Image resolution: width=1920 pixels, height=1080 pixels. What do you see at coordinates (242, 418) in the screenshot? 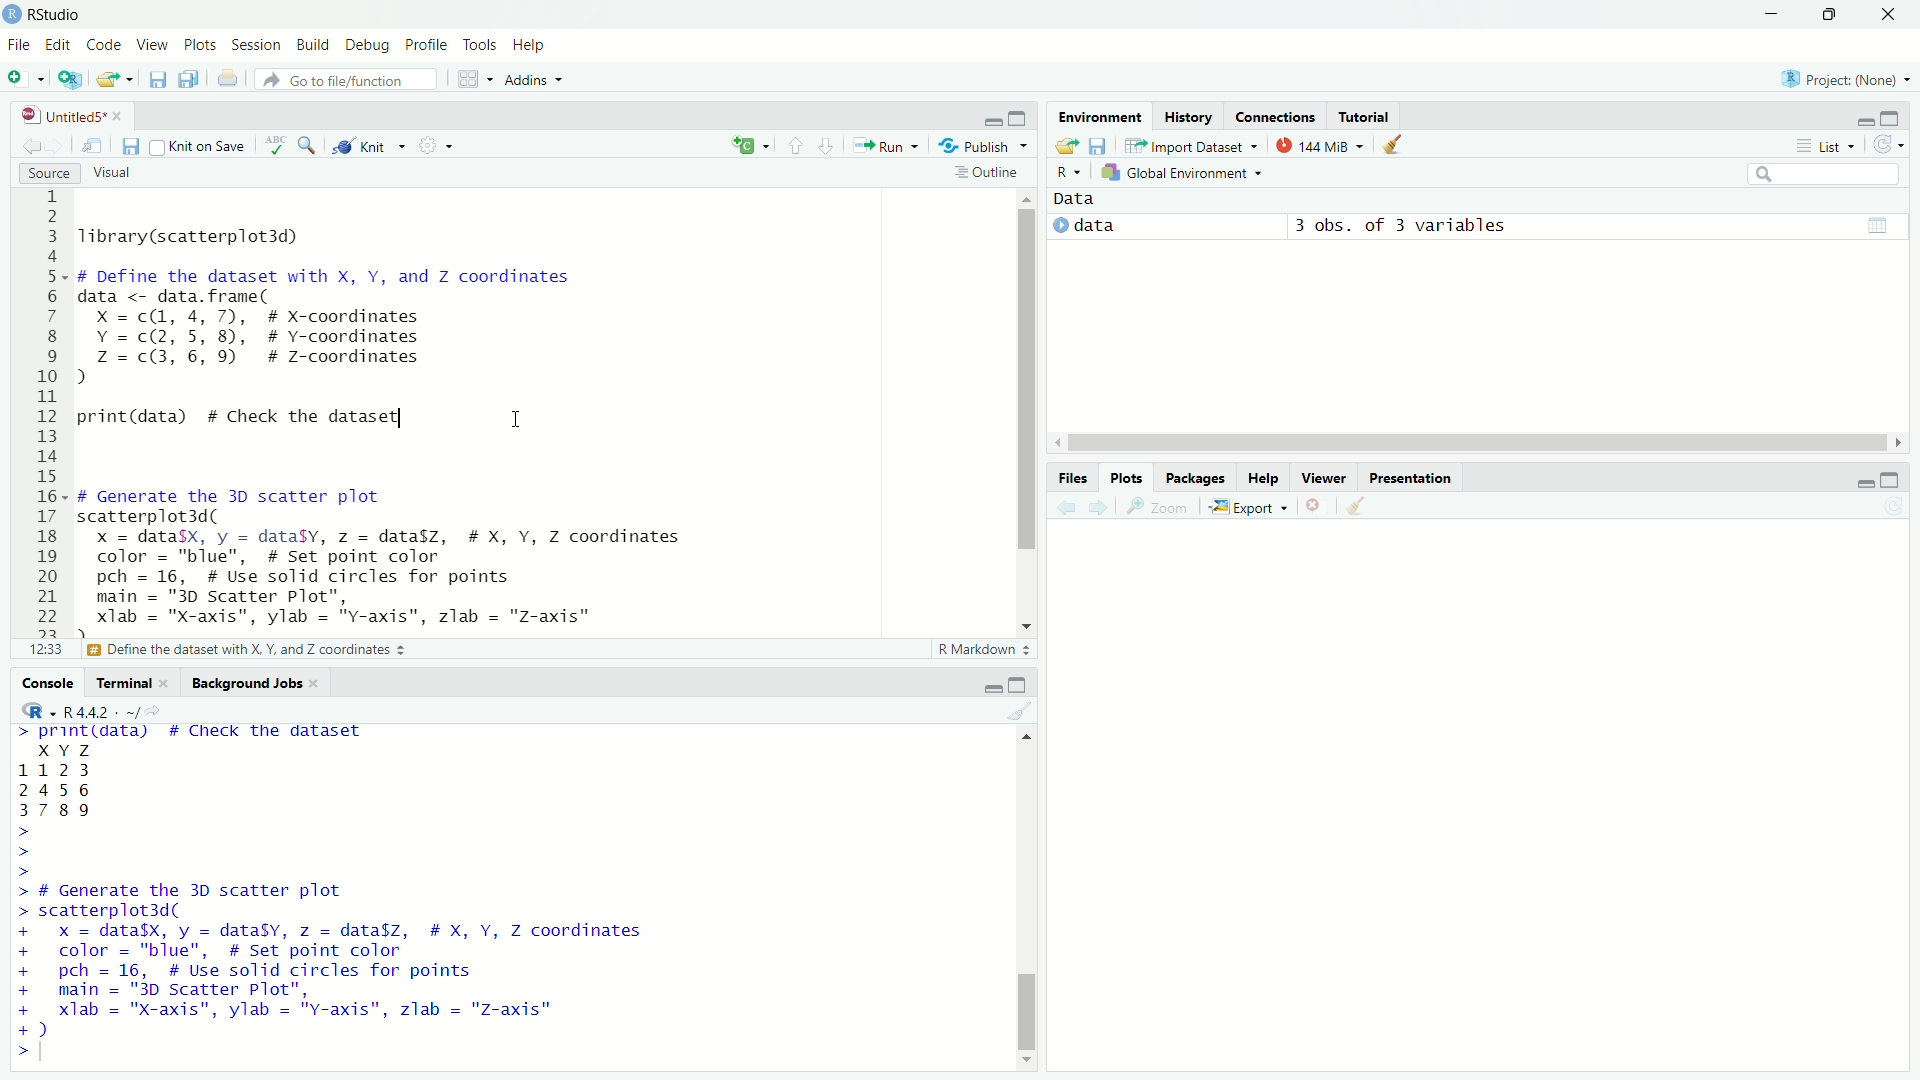
I see `orint(data) # Check the dataset` at bounding box center [242, 418].